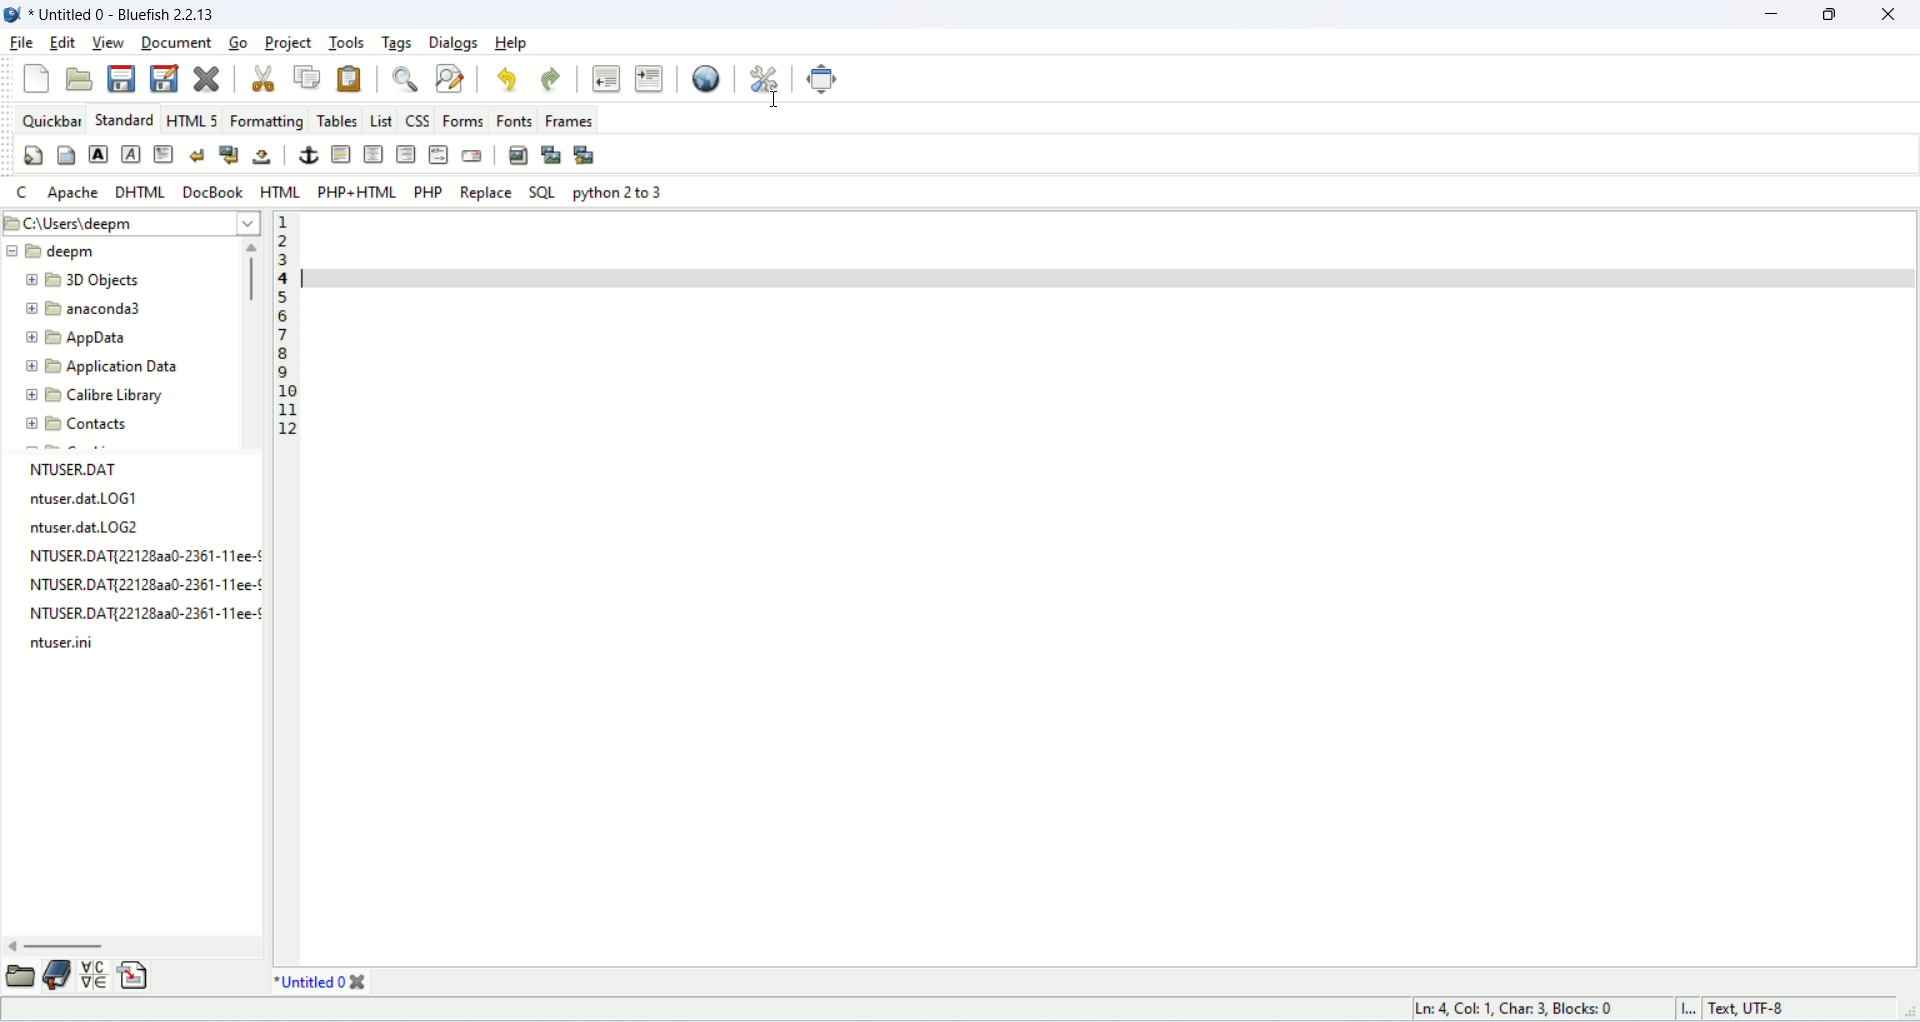 This screenshot has height=1022, width=1920. What do you see at coordinates (55, 974) in the screenshot?
I see `documentation` at bounding box center [55, 974].